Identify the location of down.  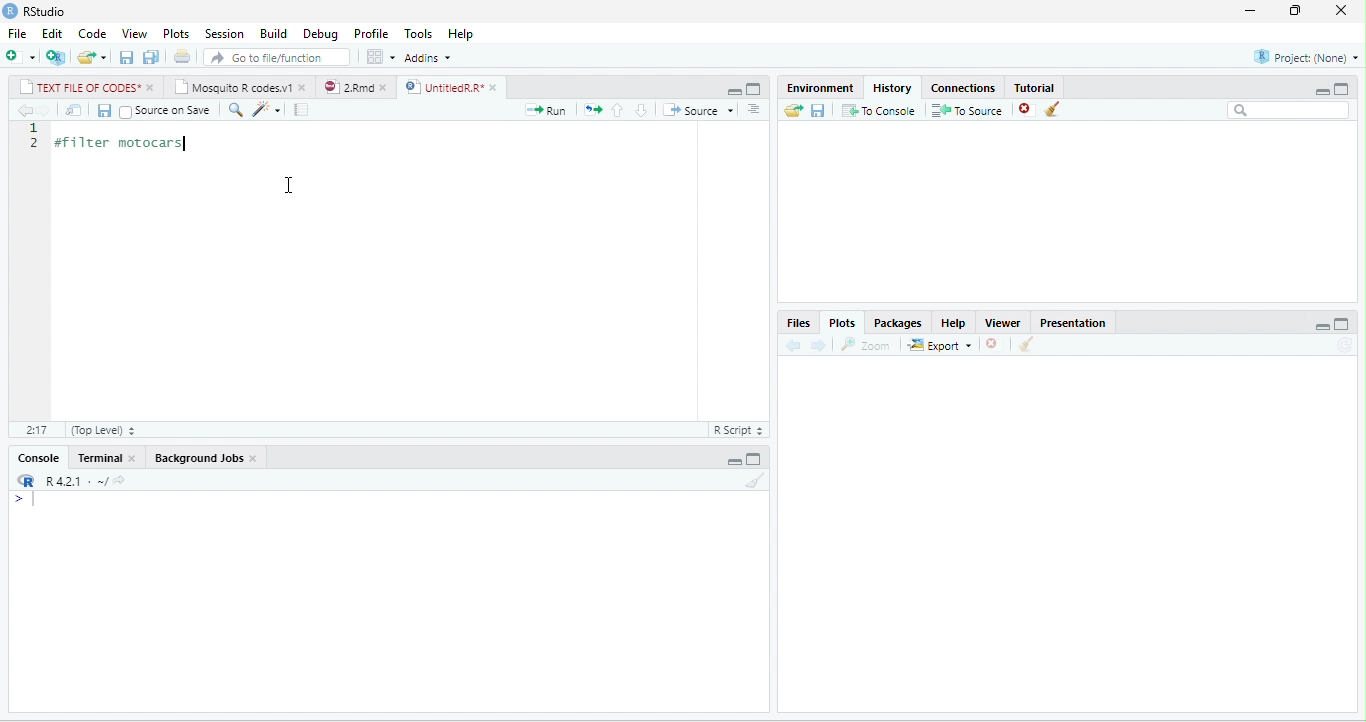
(641, 110).